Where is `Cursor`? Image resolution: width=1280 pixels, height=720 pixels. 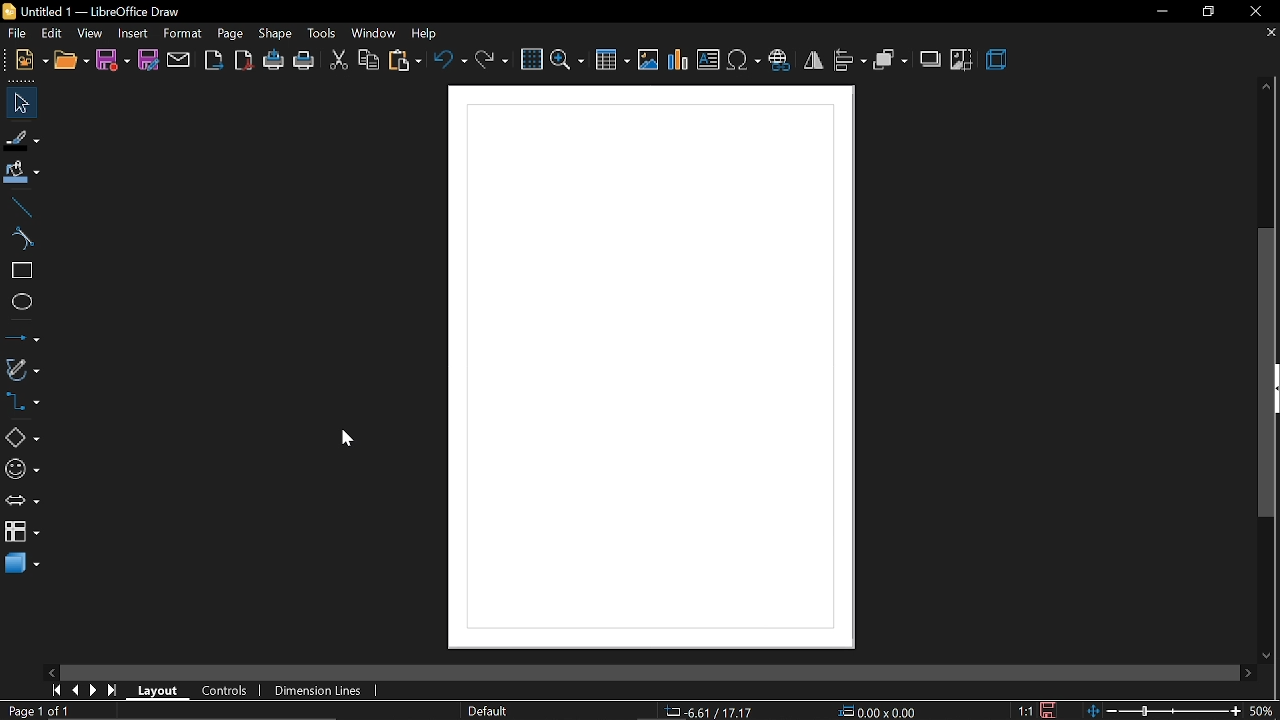
Cursor is located at coordinates (340, 437).